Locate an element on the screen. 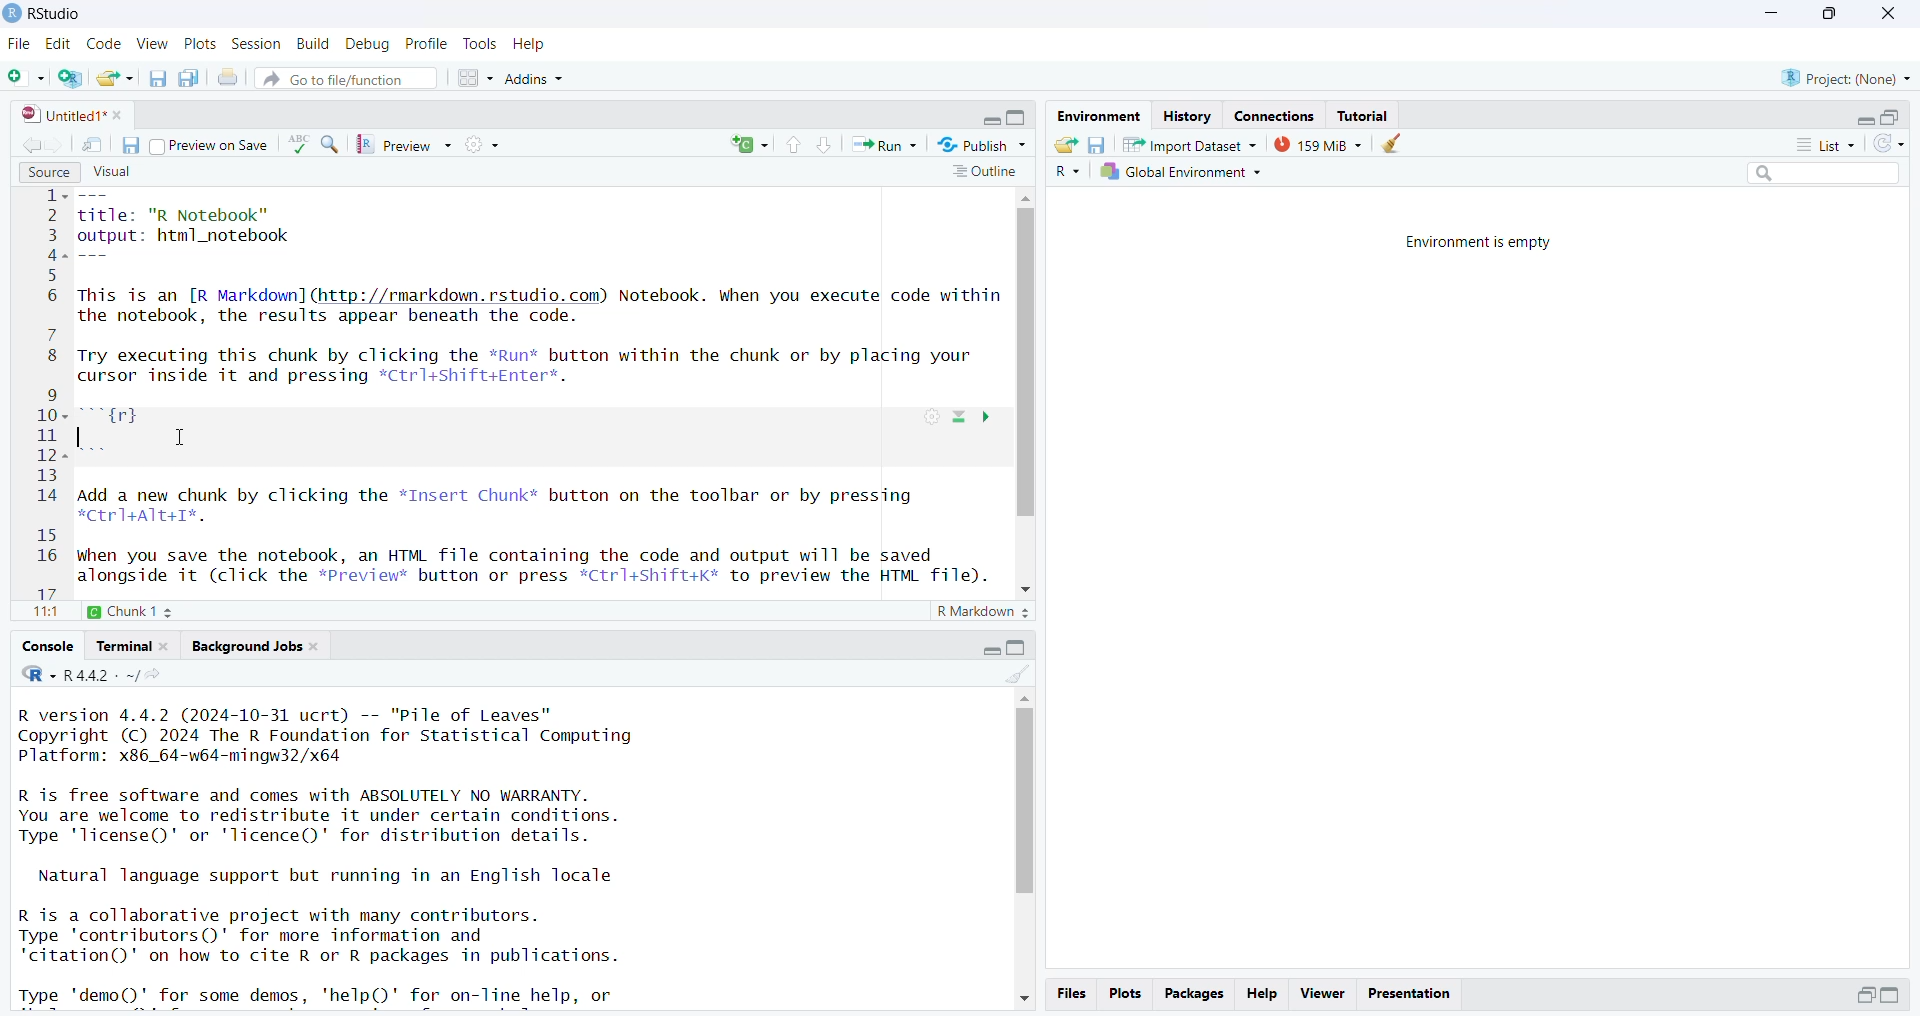 The height and width of the screenshot is (1016, 1920). create a project is located at coordinates (73, 78).